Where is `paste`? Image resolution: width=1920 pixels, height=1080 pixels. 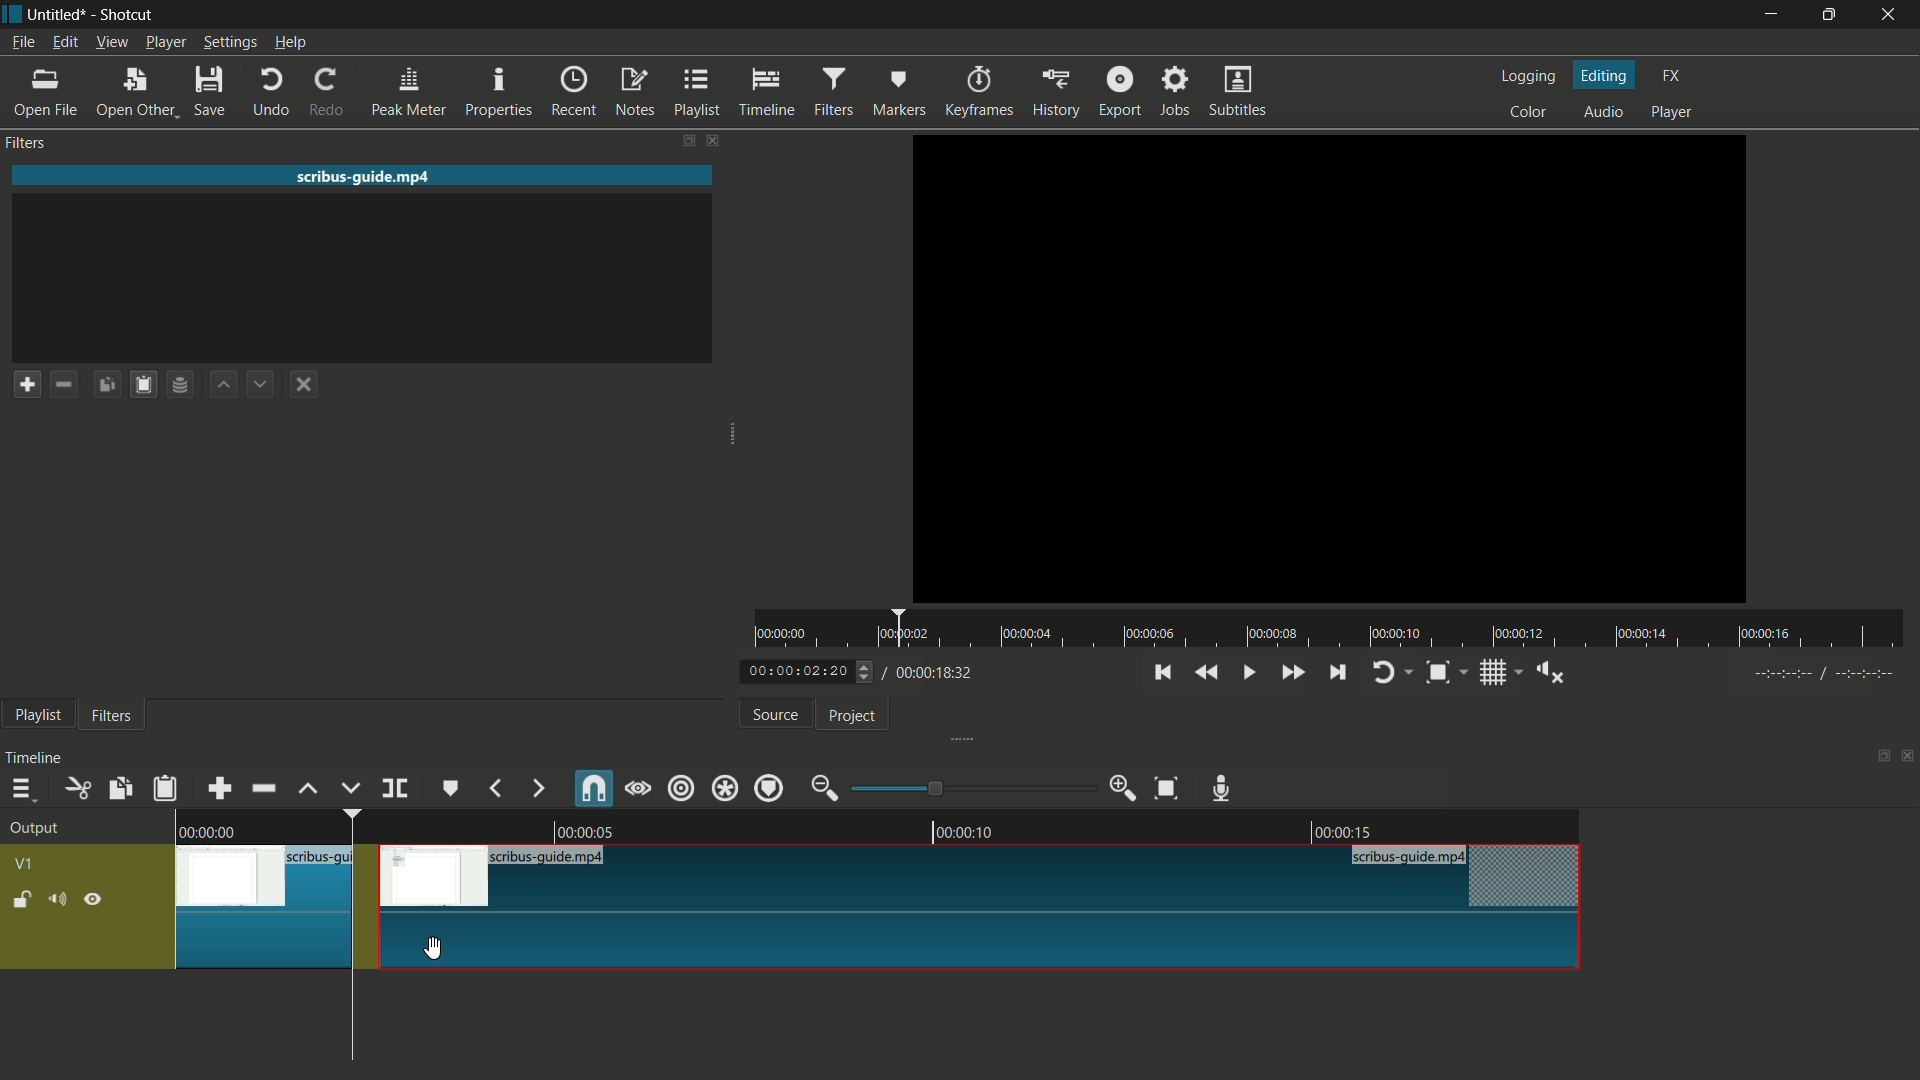
paste is located at coordinates (164, 791).